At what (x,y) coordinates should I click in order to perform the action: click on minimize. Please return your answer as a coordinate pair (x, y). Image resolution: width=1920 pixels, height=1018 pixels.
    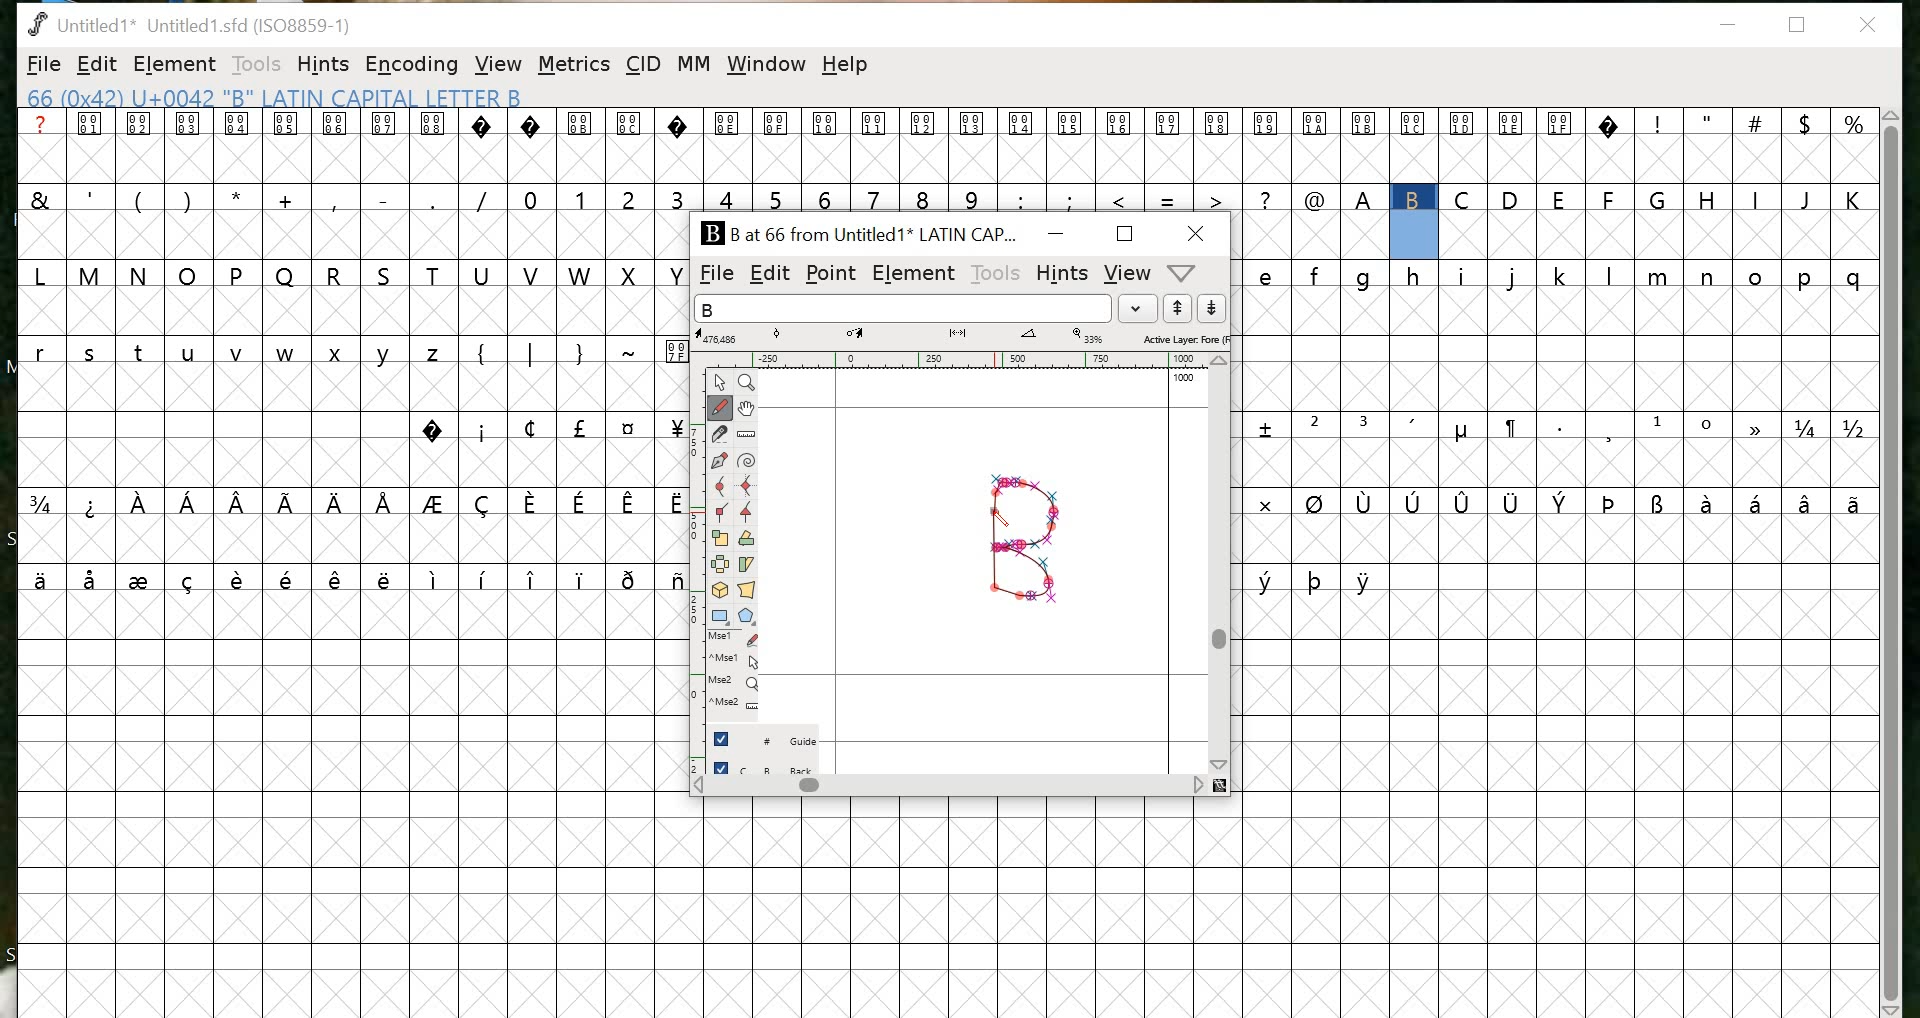
    Looking at the image, I should click on (1735, 26).